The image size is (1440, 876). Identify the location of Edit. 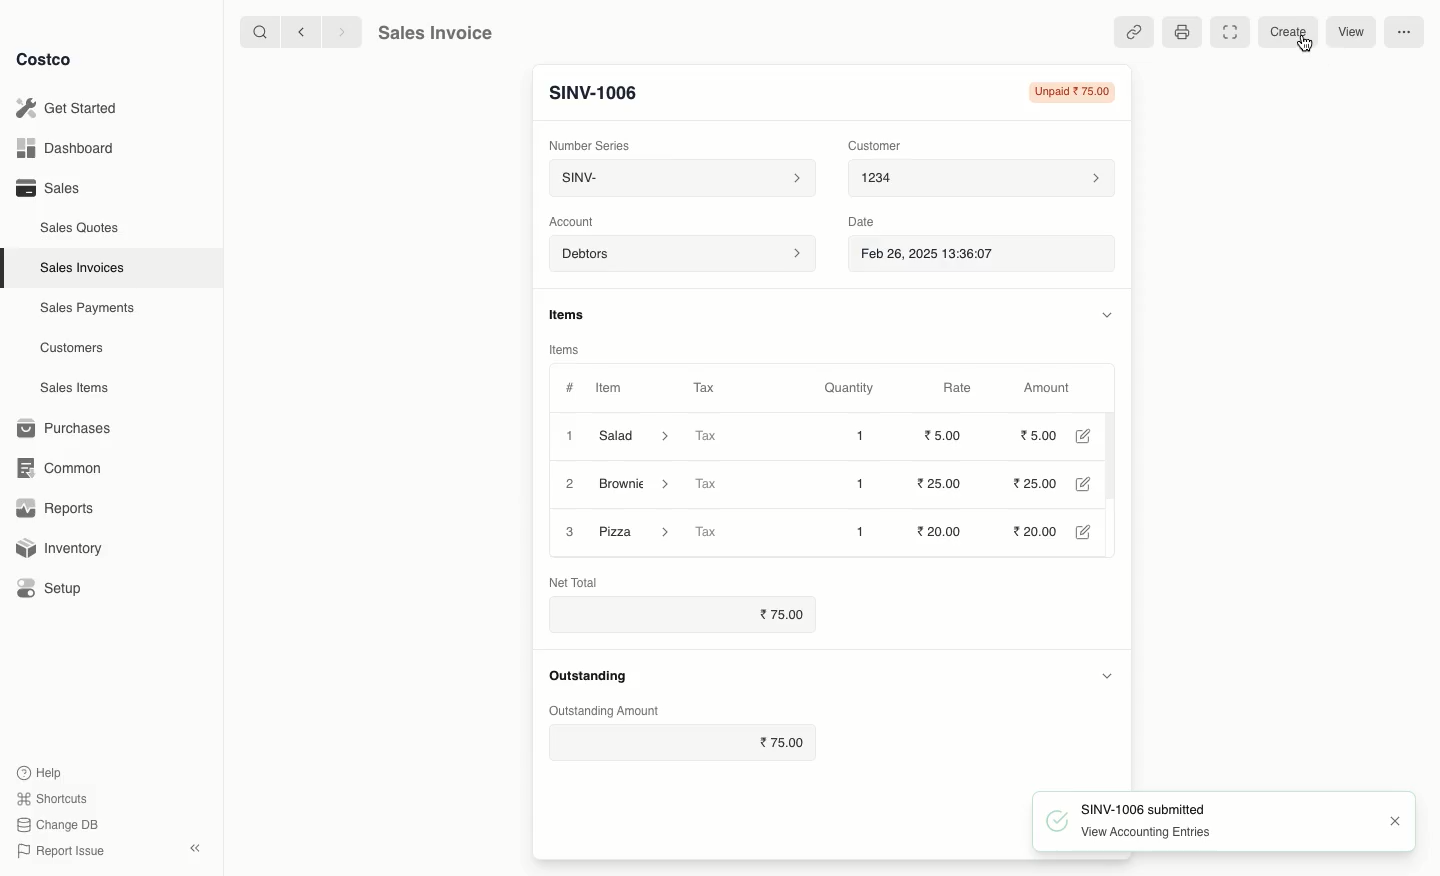
(1082, 436).